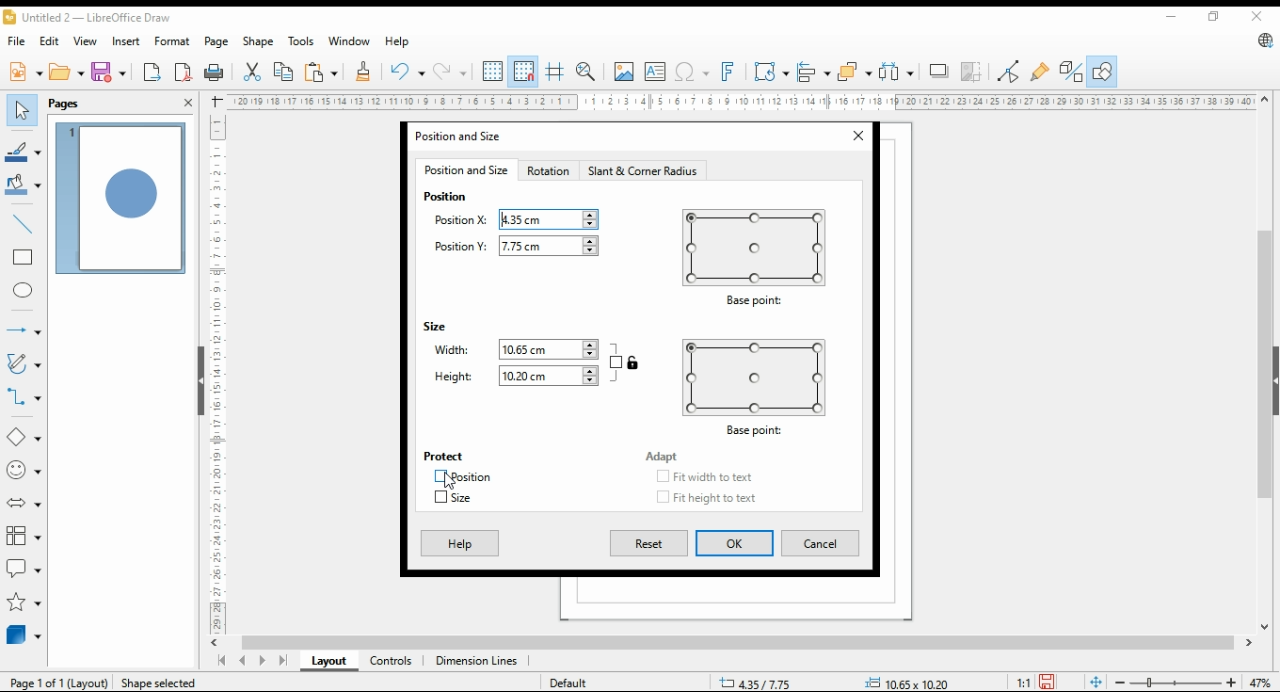 This screenshot has width=1280, height=692. I want to click on connectors, so click(25, 398).